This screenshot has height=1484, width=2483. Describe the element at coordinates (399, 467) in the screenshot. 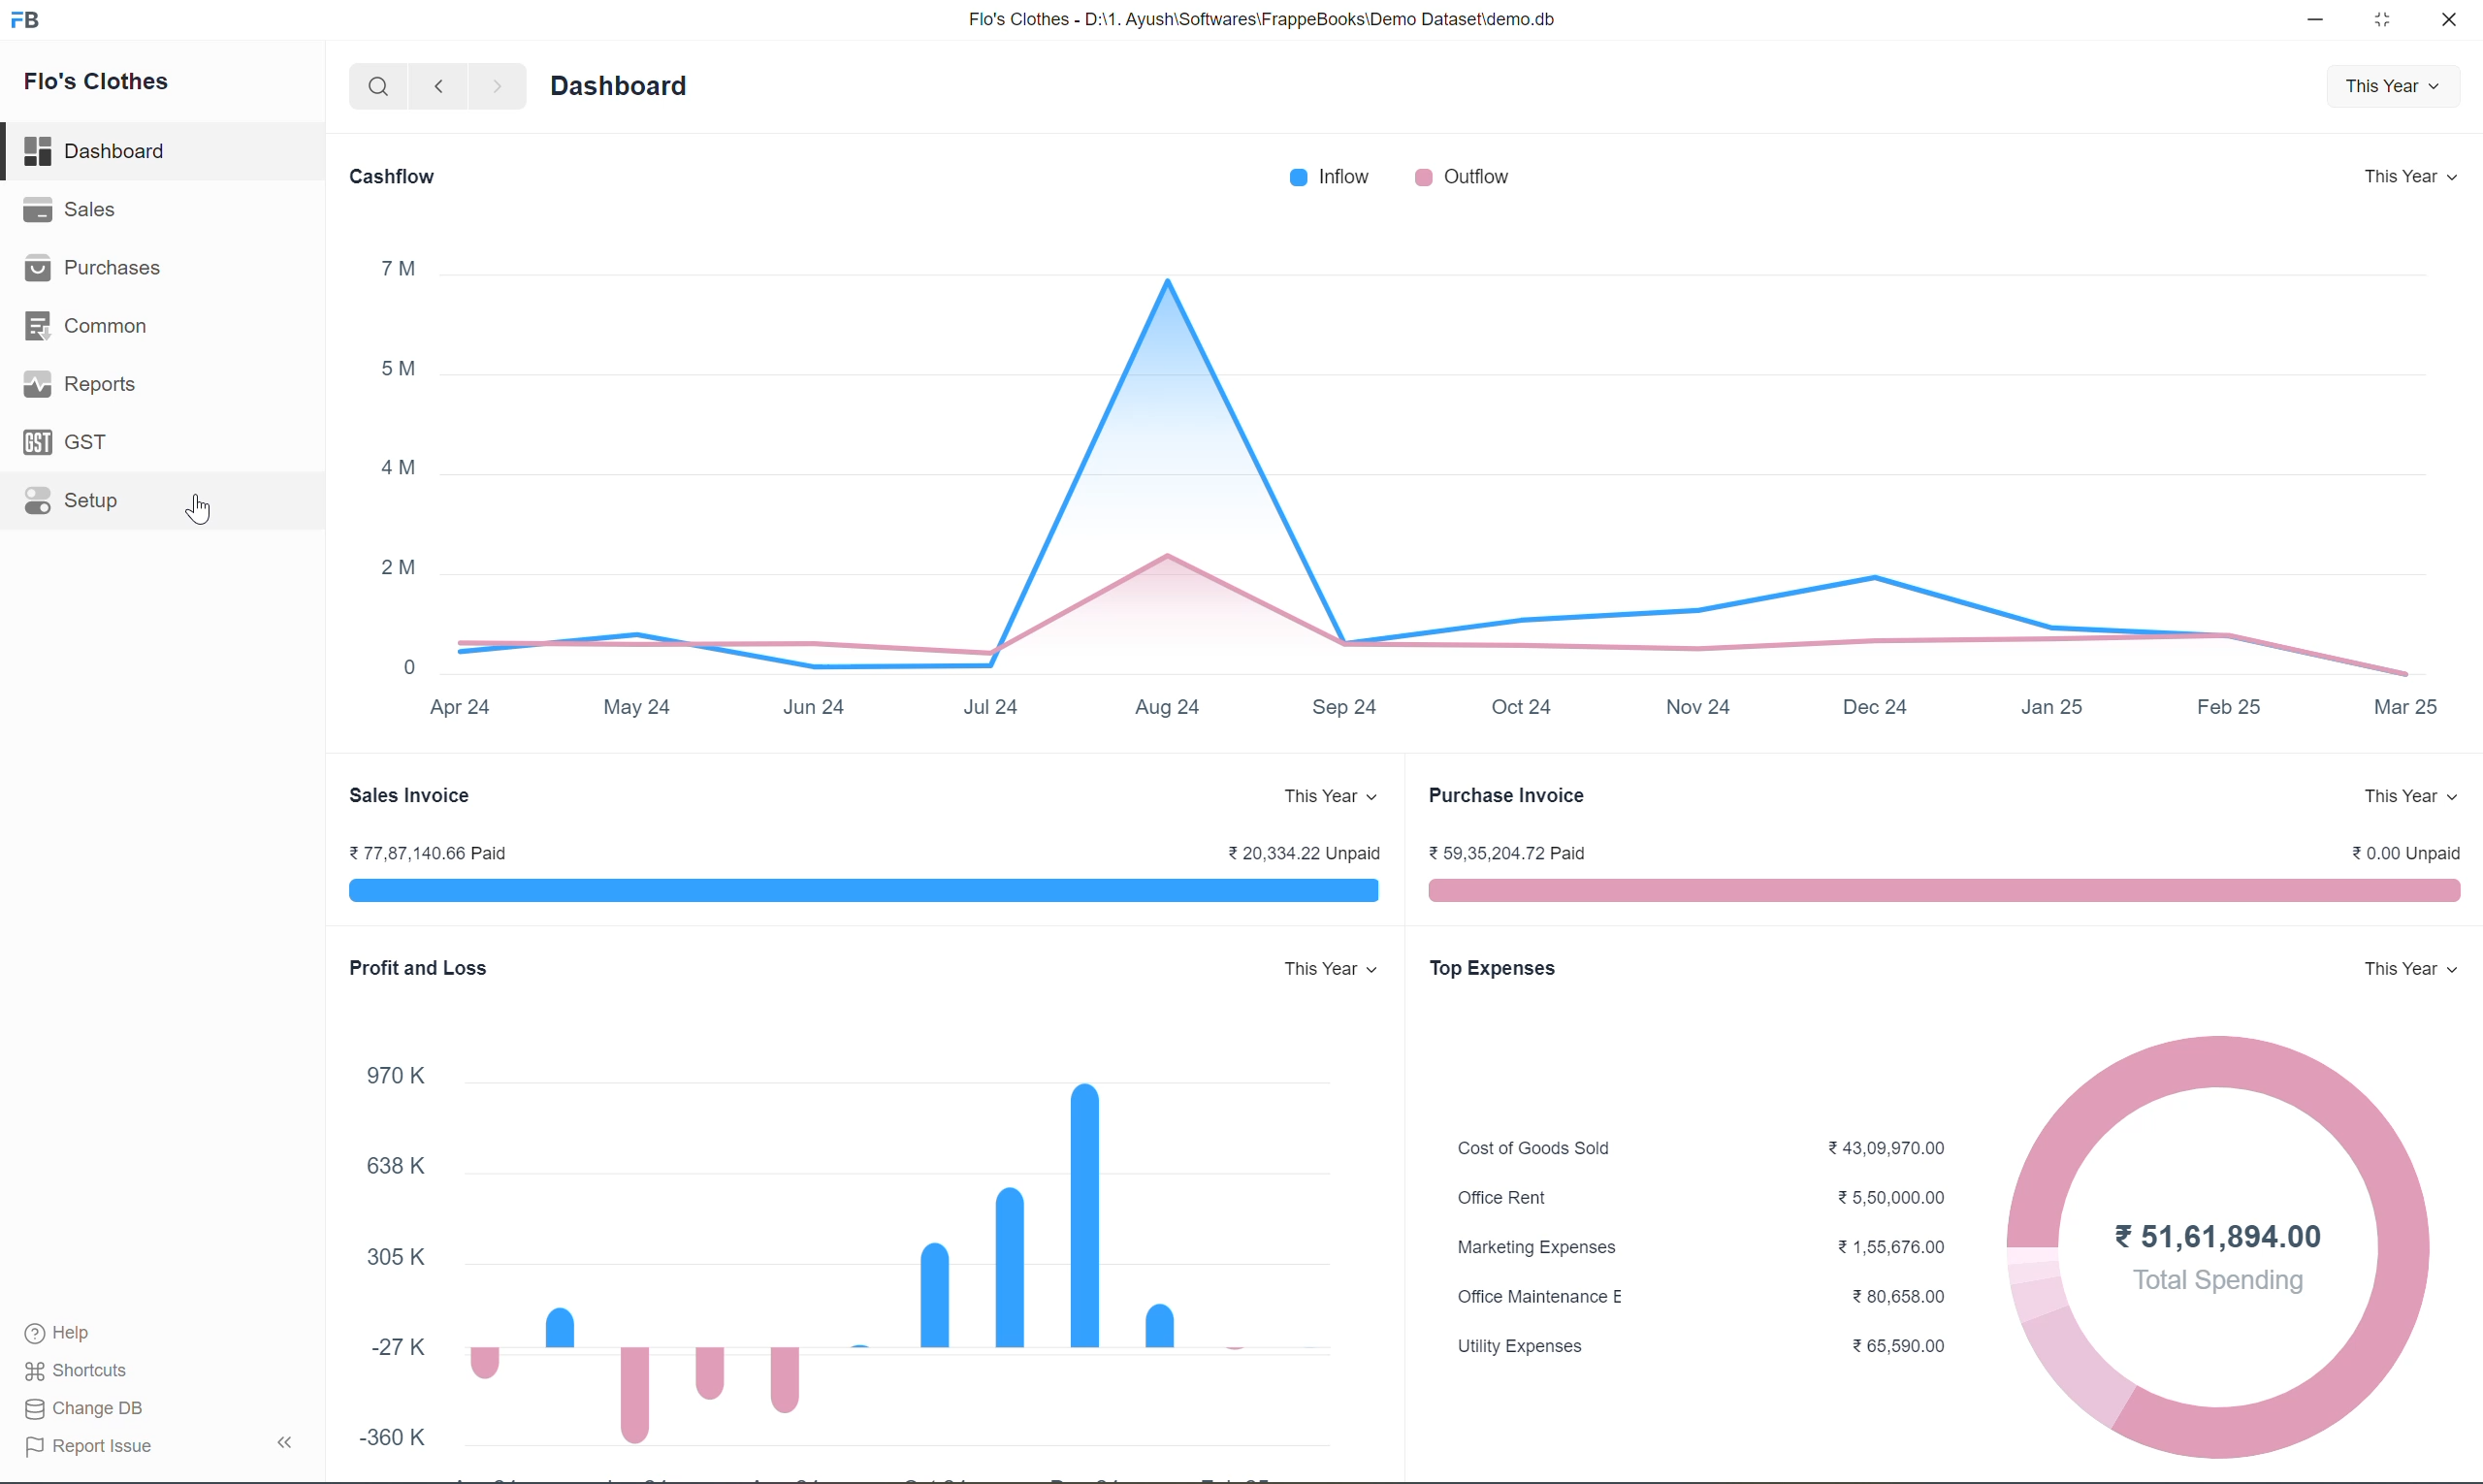

I see `4M` at that location.